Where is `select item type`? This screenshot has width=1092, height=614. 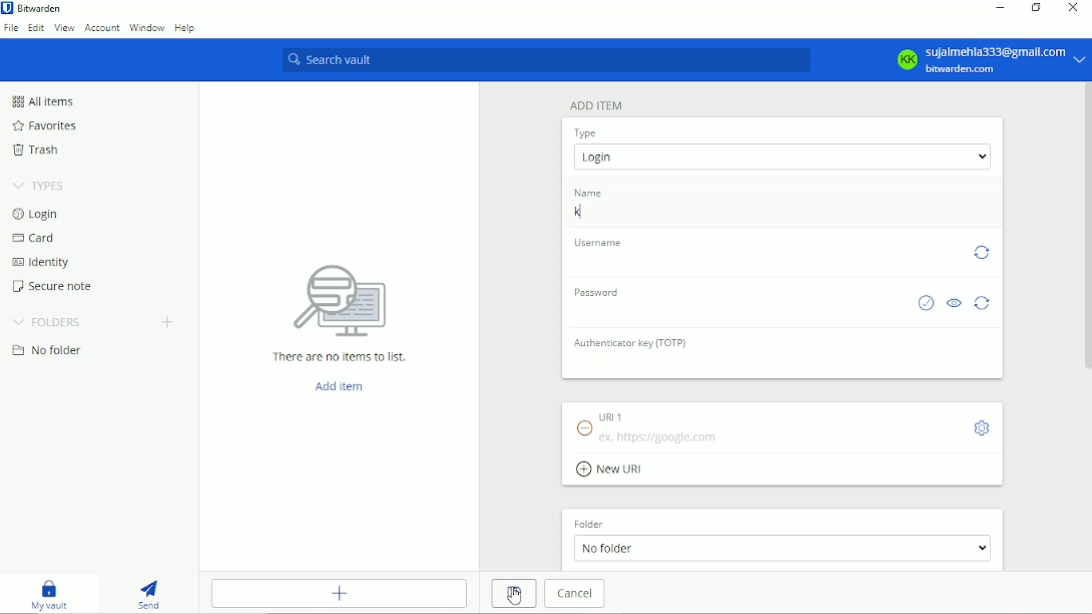
select item type is located at coordinates (782, 157).